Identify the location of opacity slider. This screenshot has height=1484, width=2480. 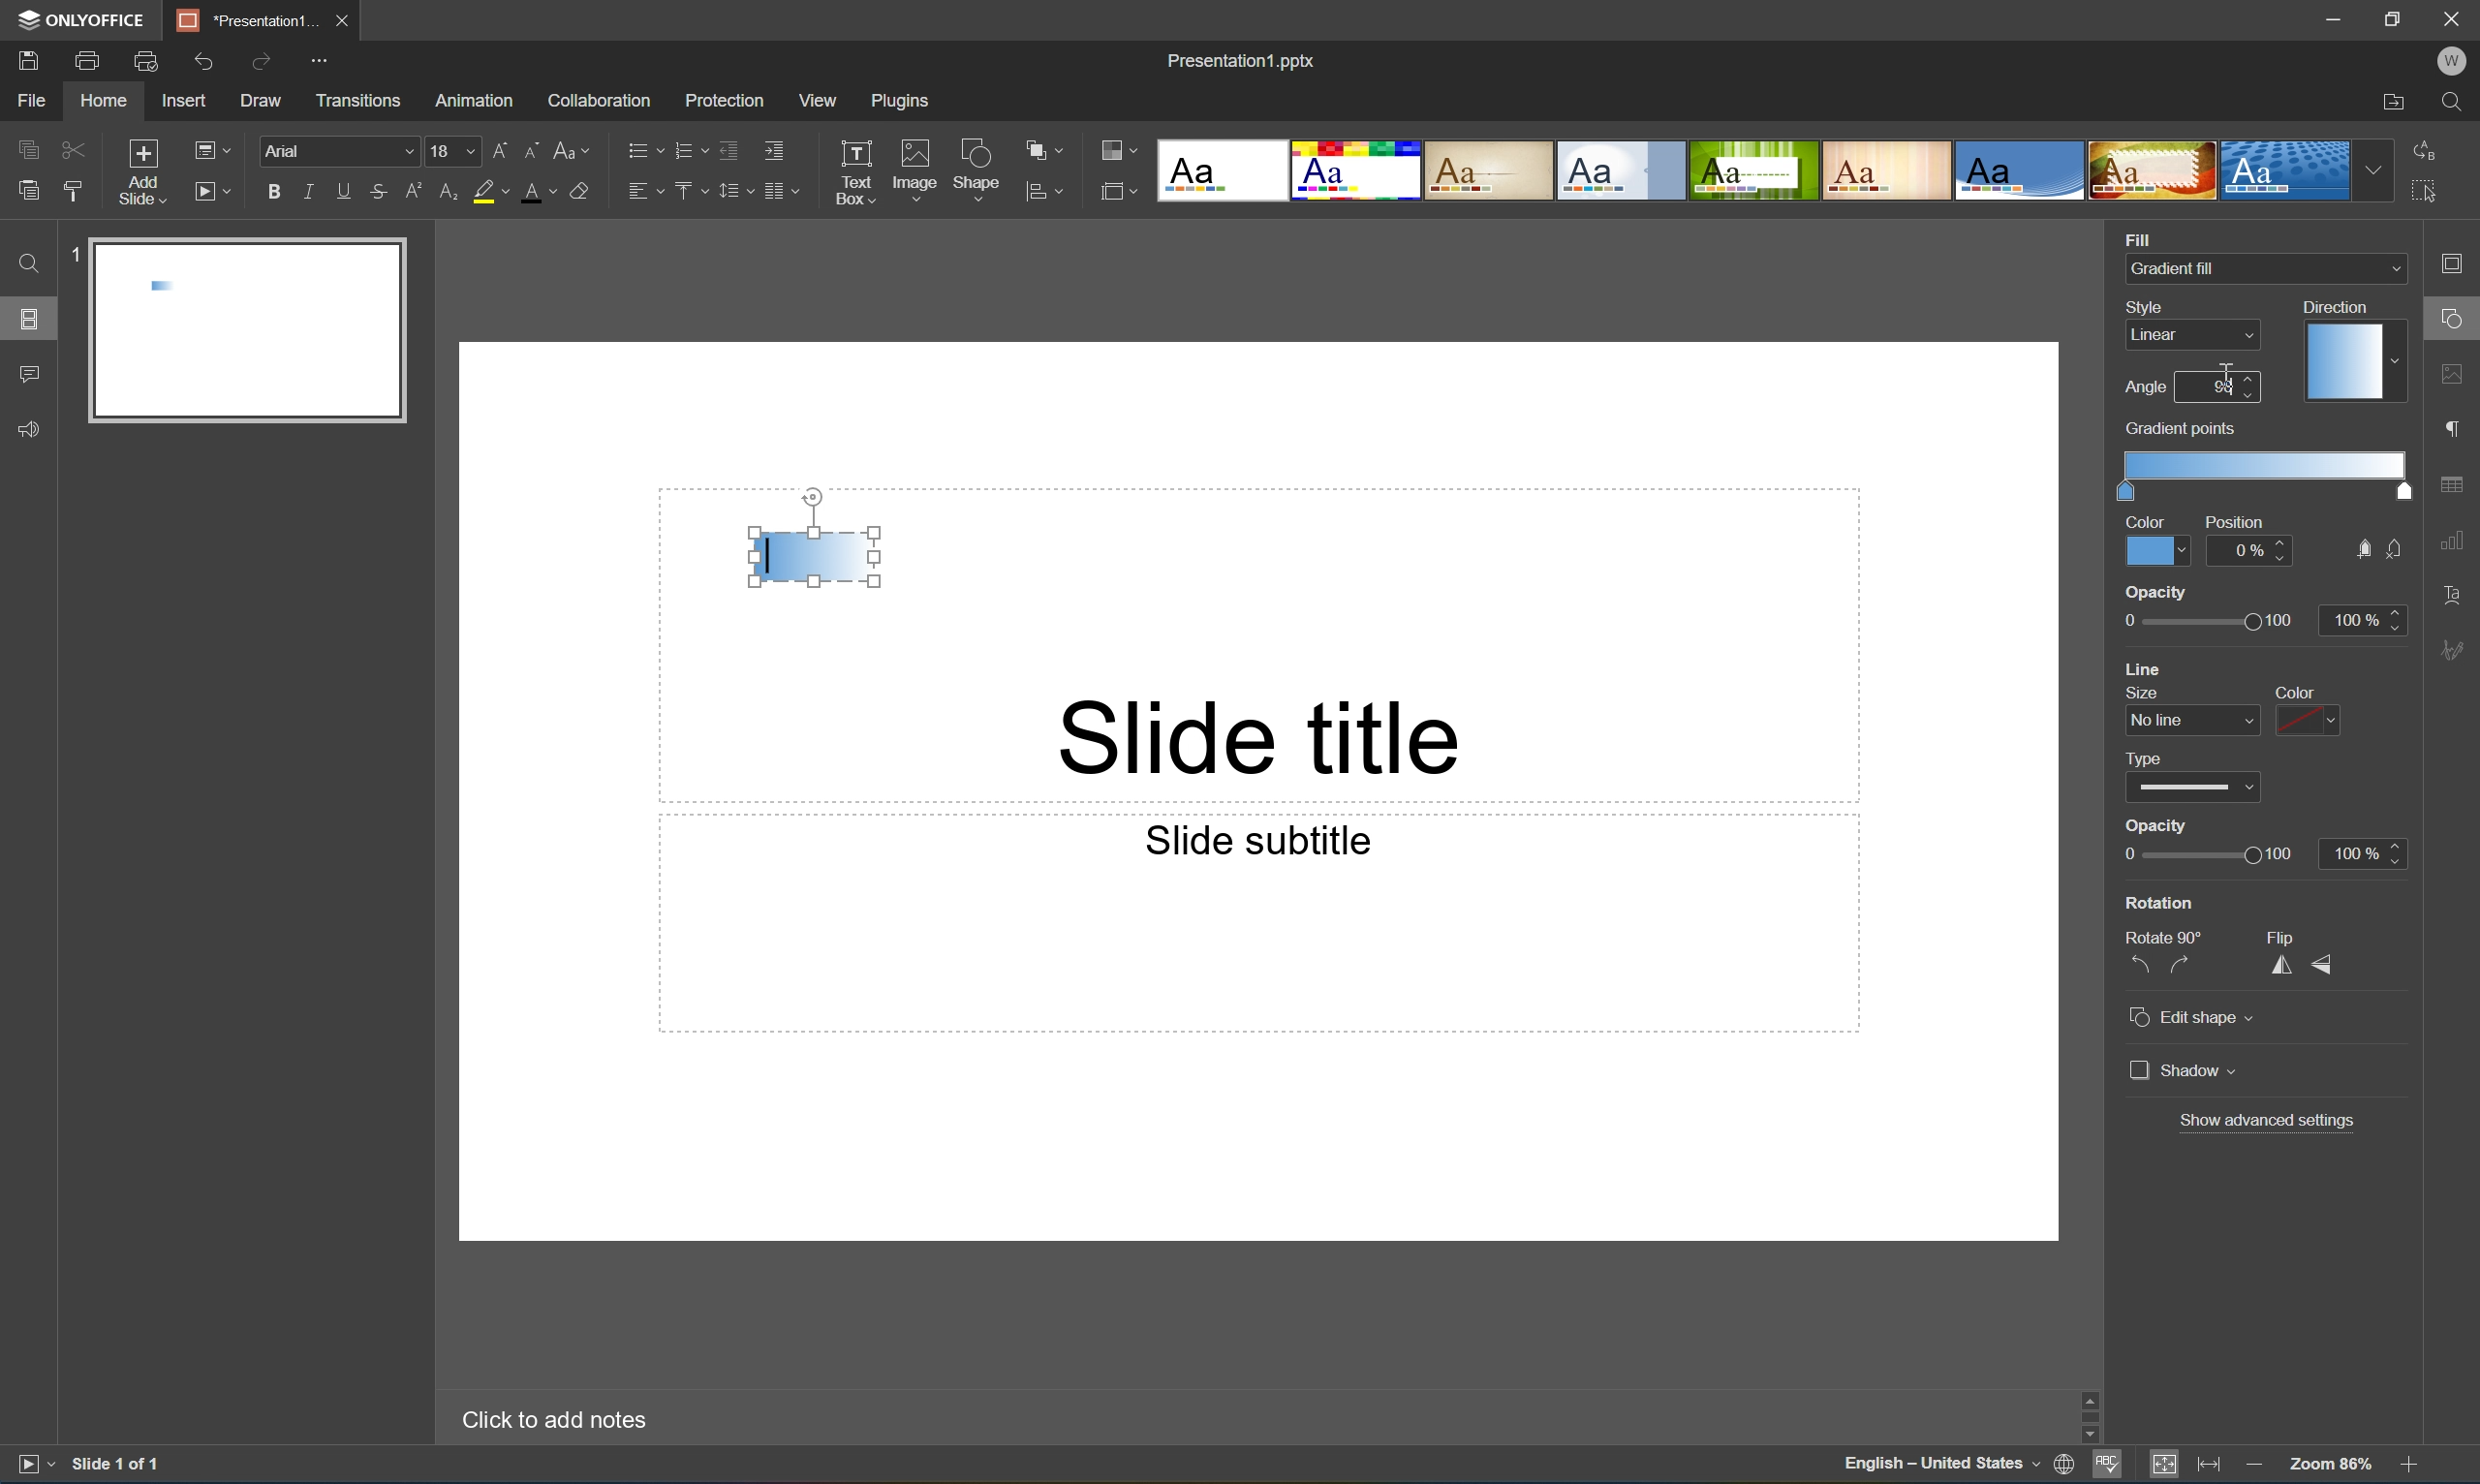
(2198, 621).